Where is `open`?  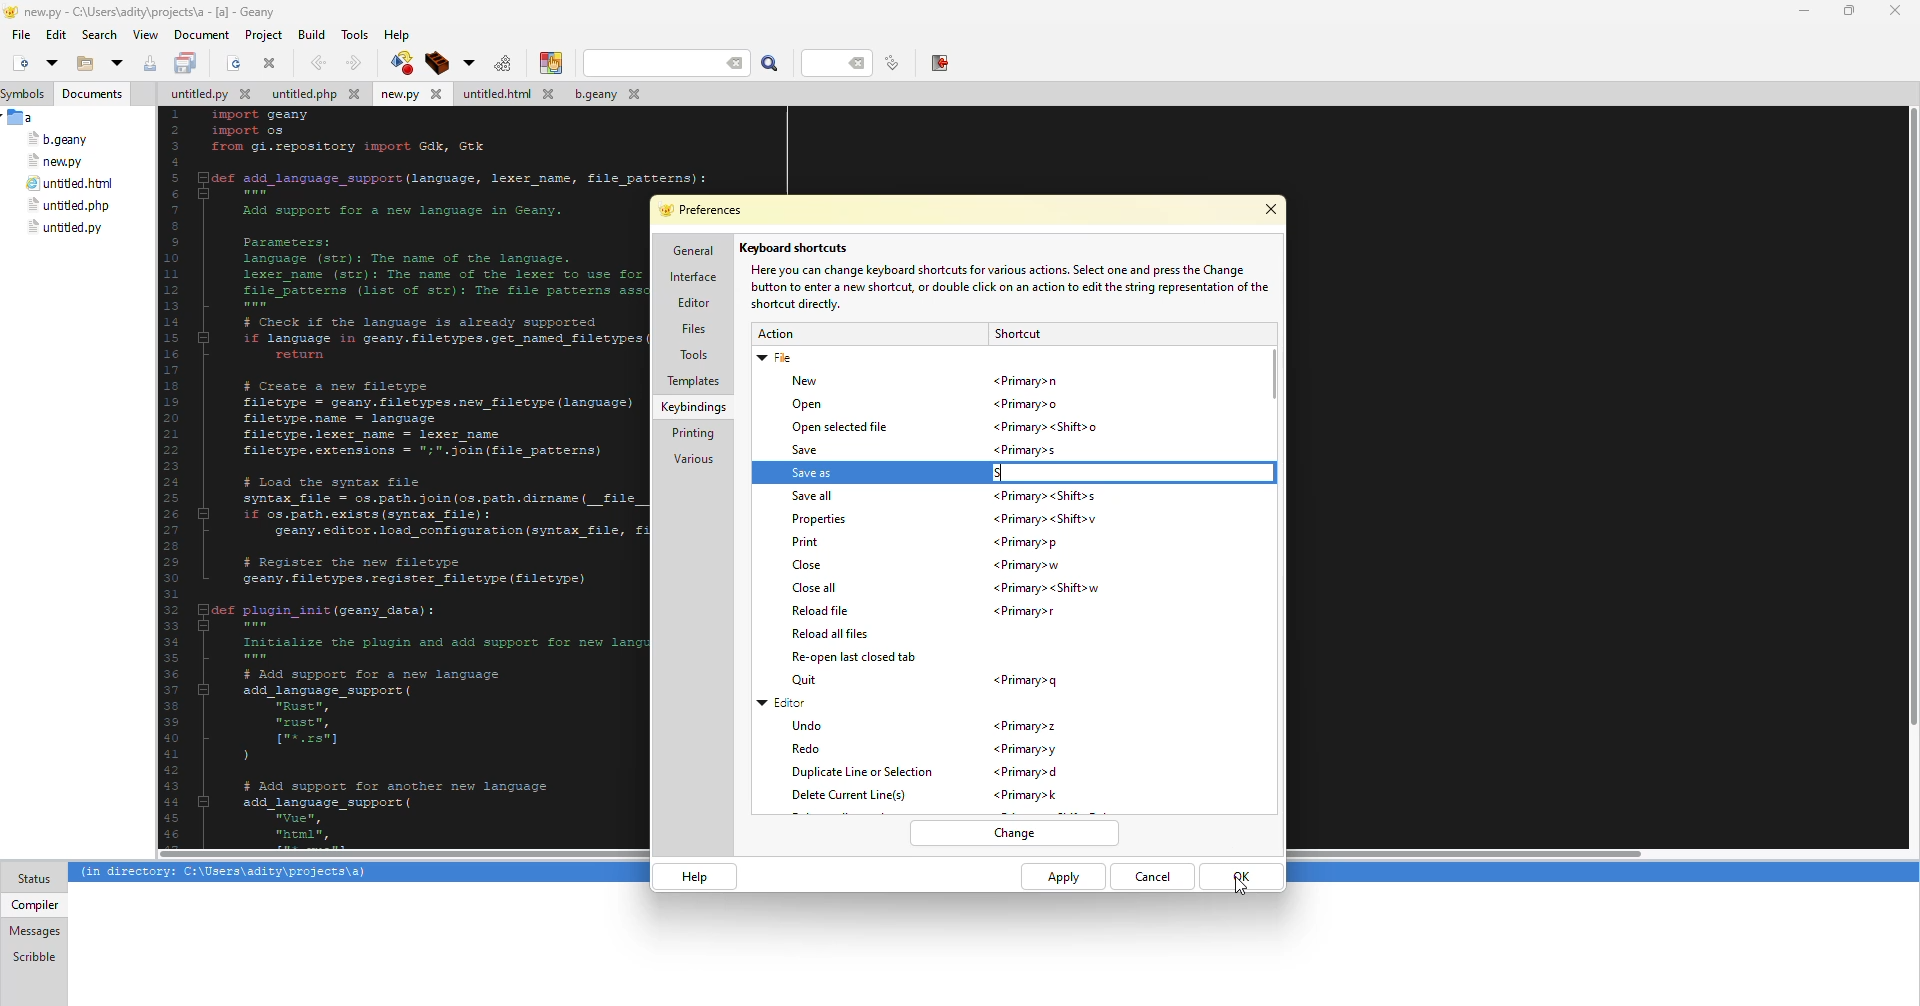
open is located at coordinates (808, 403).